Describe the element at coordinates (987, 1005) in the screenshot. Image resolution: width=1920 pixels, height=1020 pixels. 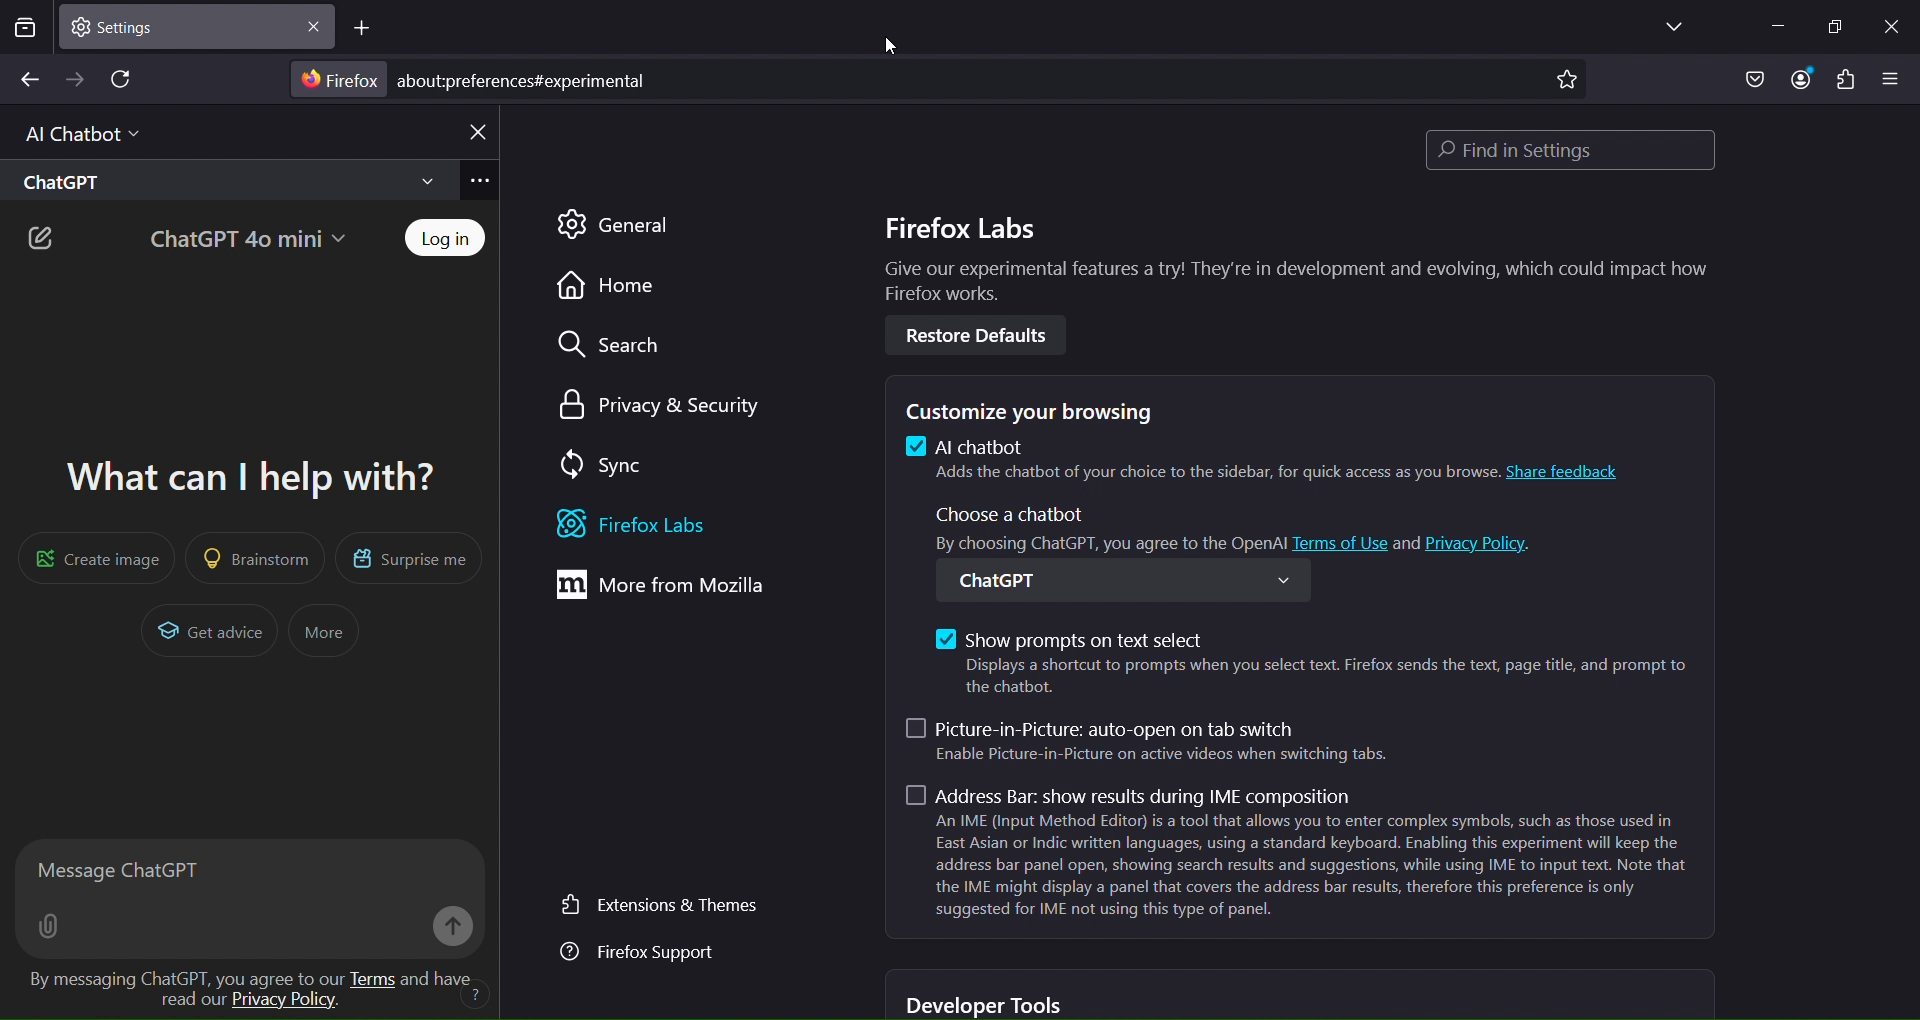
I see `developer tools` at that location.